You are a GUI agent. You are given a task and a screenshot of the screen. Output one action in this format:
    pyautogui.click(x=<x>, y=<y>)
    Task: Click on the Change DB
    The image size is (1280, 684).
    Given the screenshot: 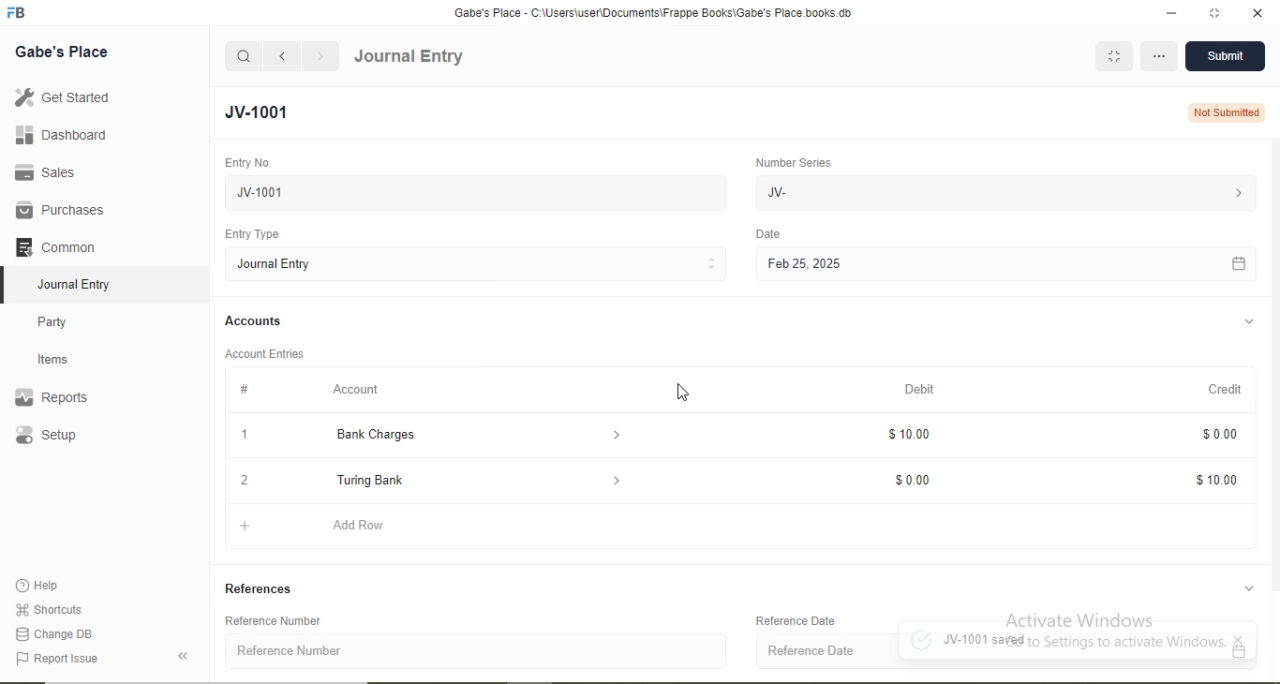 What is the action you would take?
    pyautogui.click(x=55, y=633)
    